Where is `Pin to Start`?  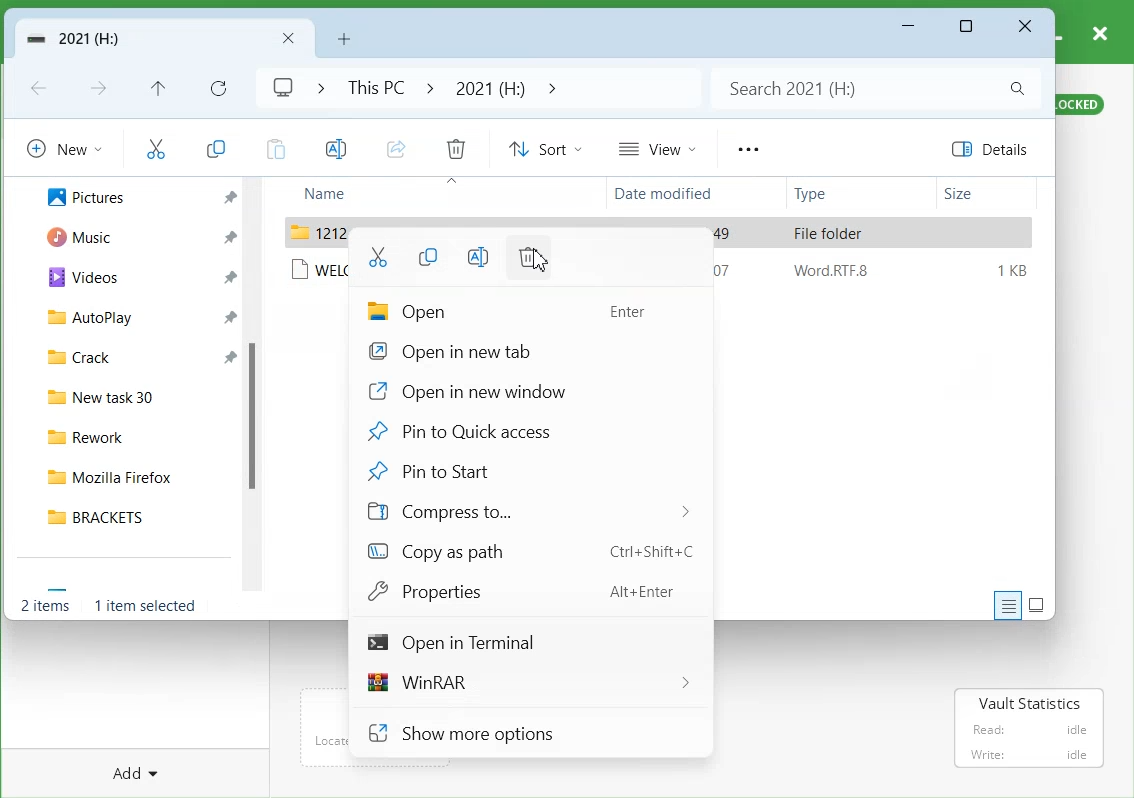 Pin to Start is located at coordinates (523, 469).